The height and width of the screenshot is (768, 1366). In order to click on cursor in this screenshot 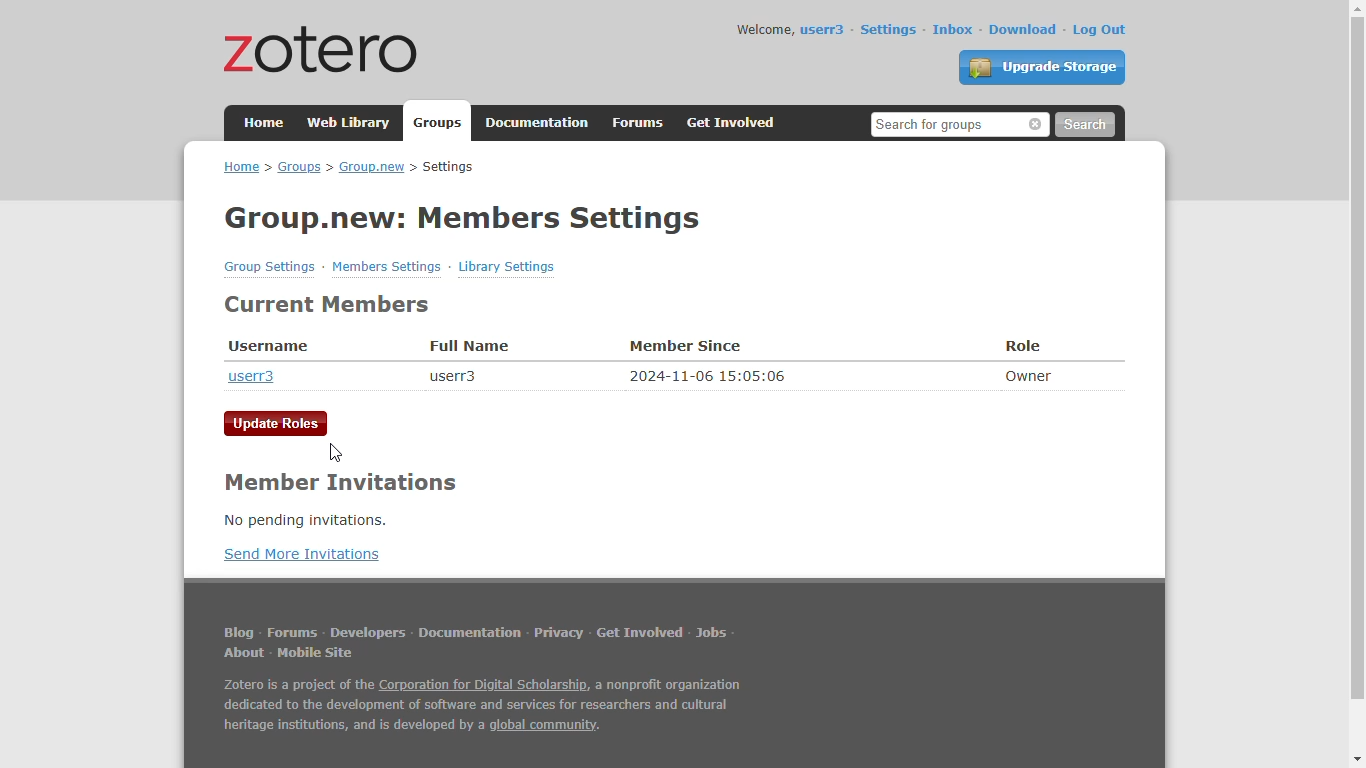, I will do `click(336, 453)`.